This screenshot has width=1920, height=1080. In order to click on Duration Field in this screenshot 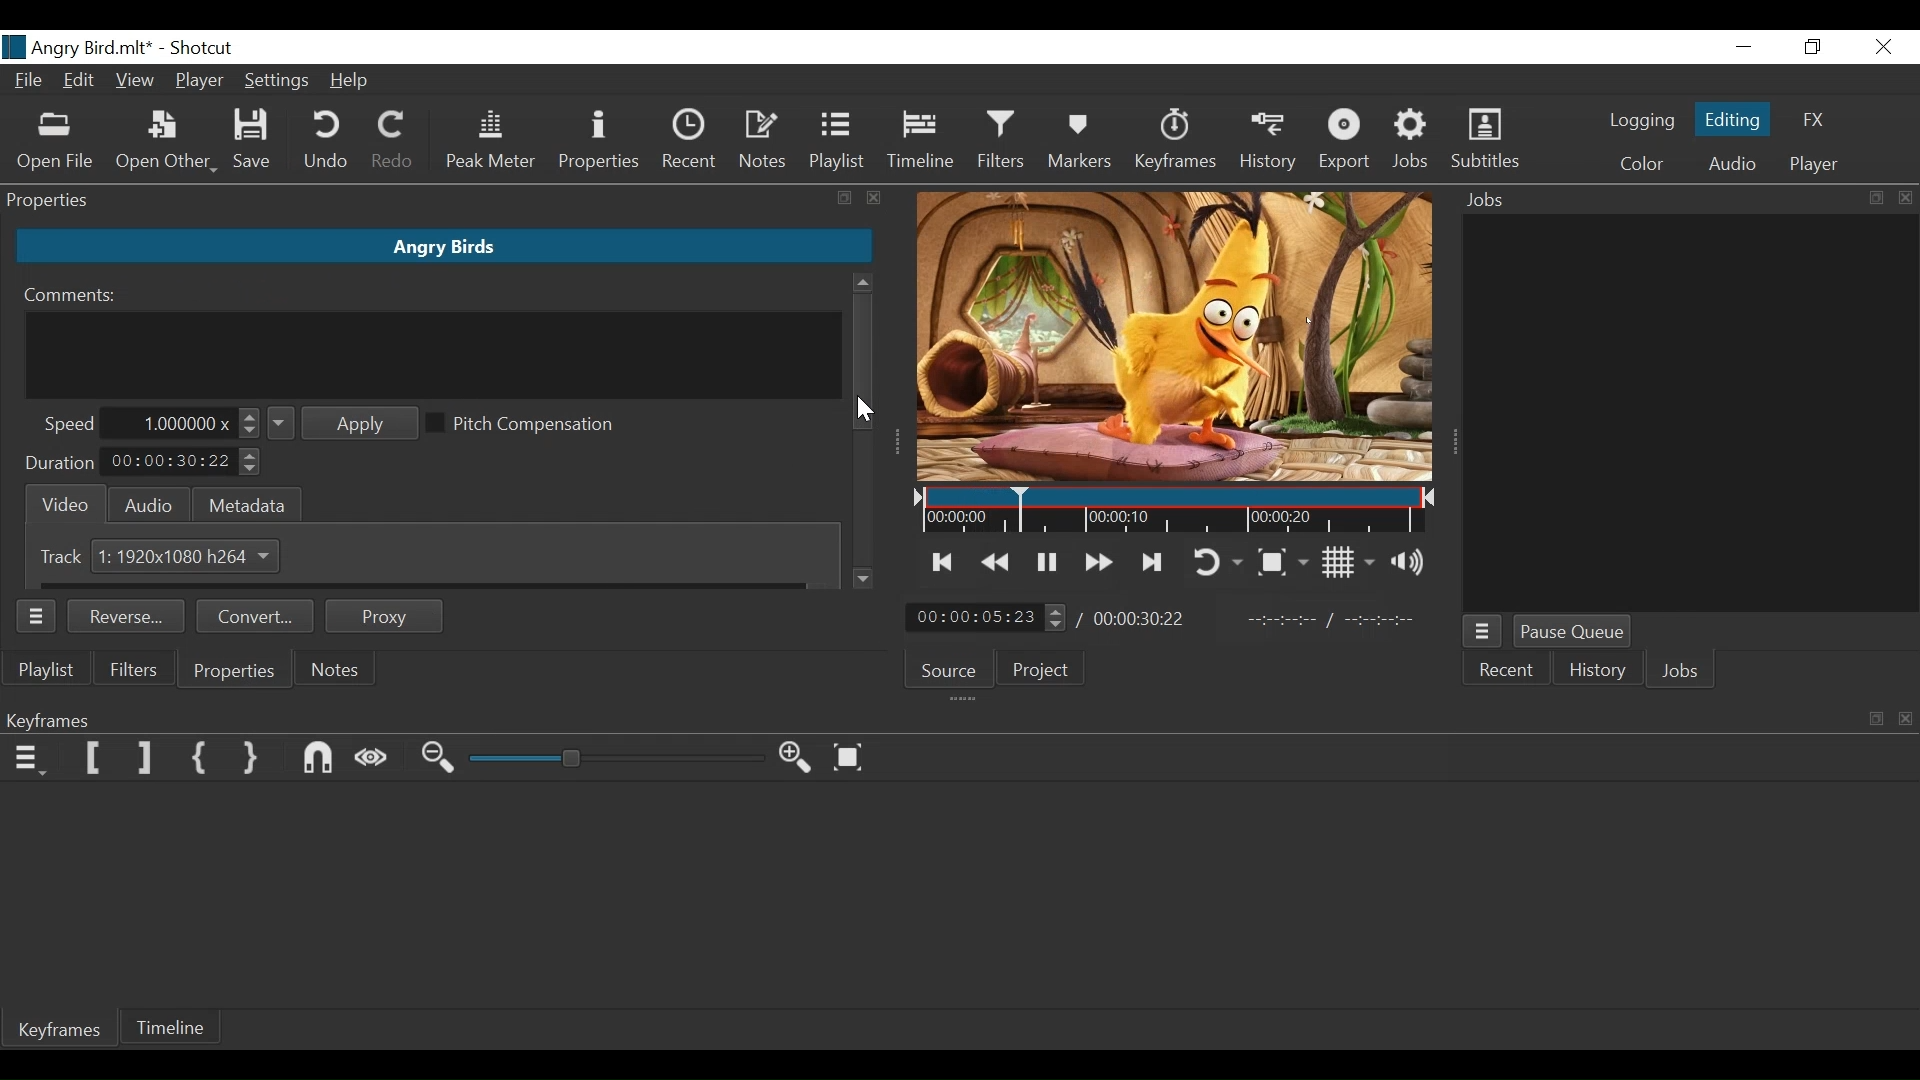, I will do `click(185, 459)`.